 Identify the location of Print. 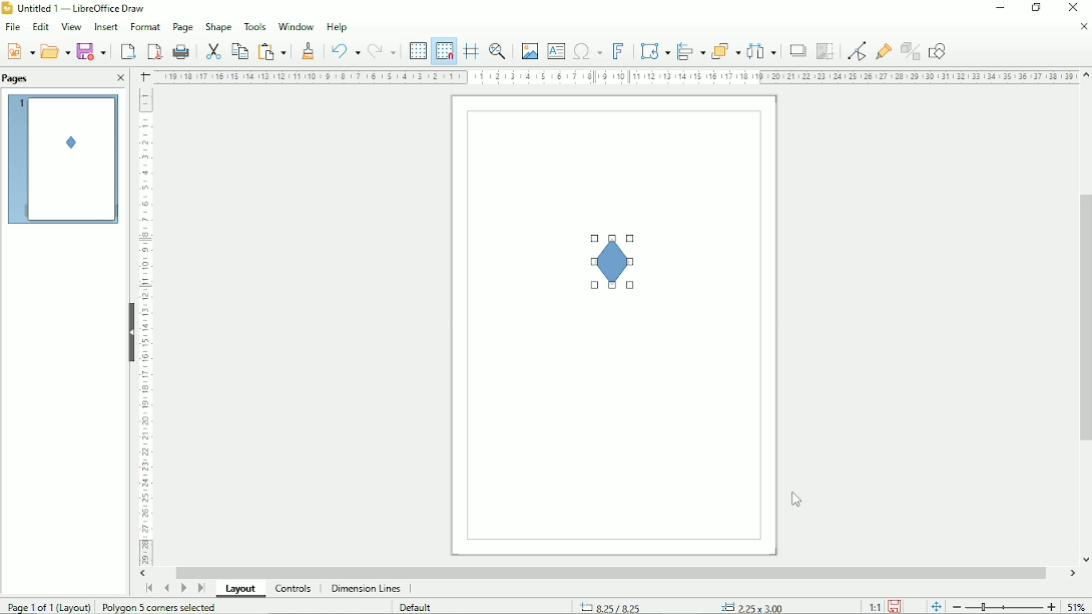
(180, 51).